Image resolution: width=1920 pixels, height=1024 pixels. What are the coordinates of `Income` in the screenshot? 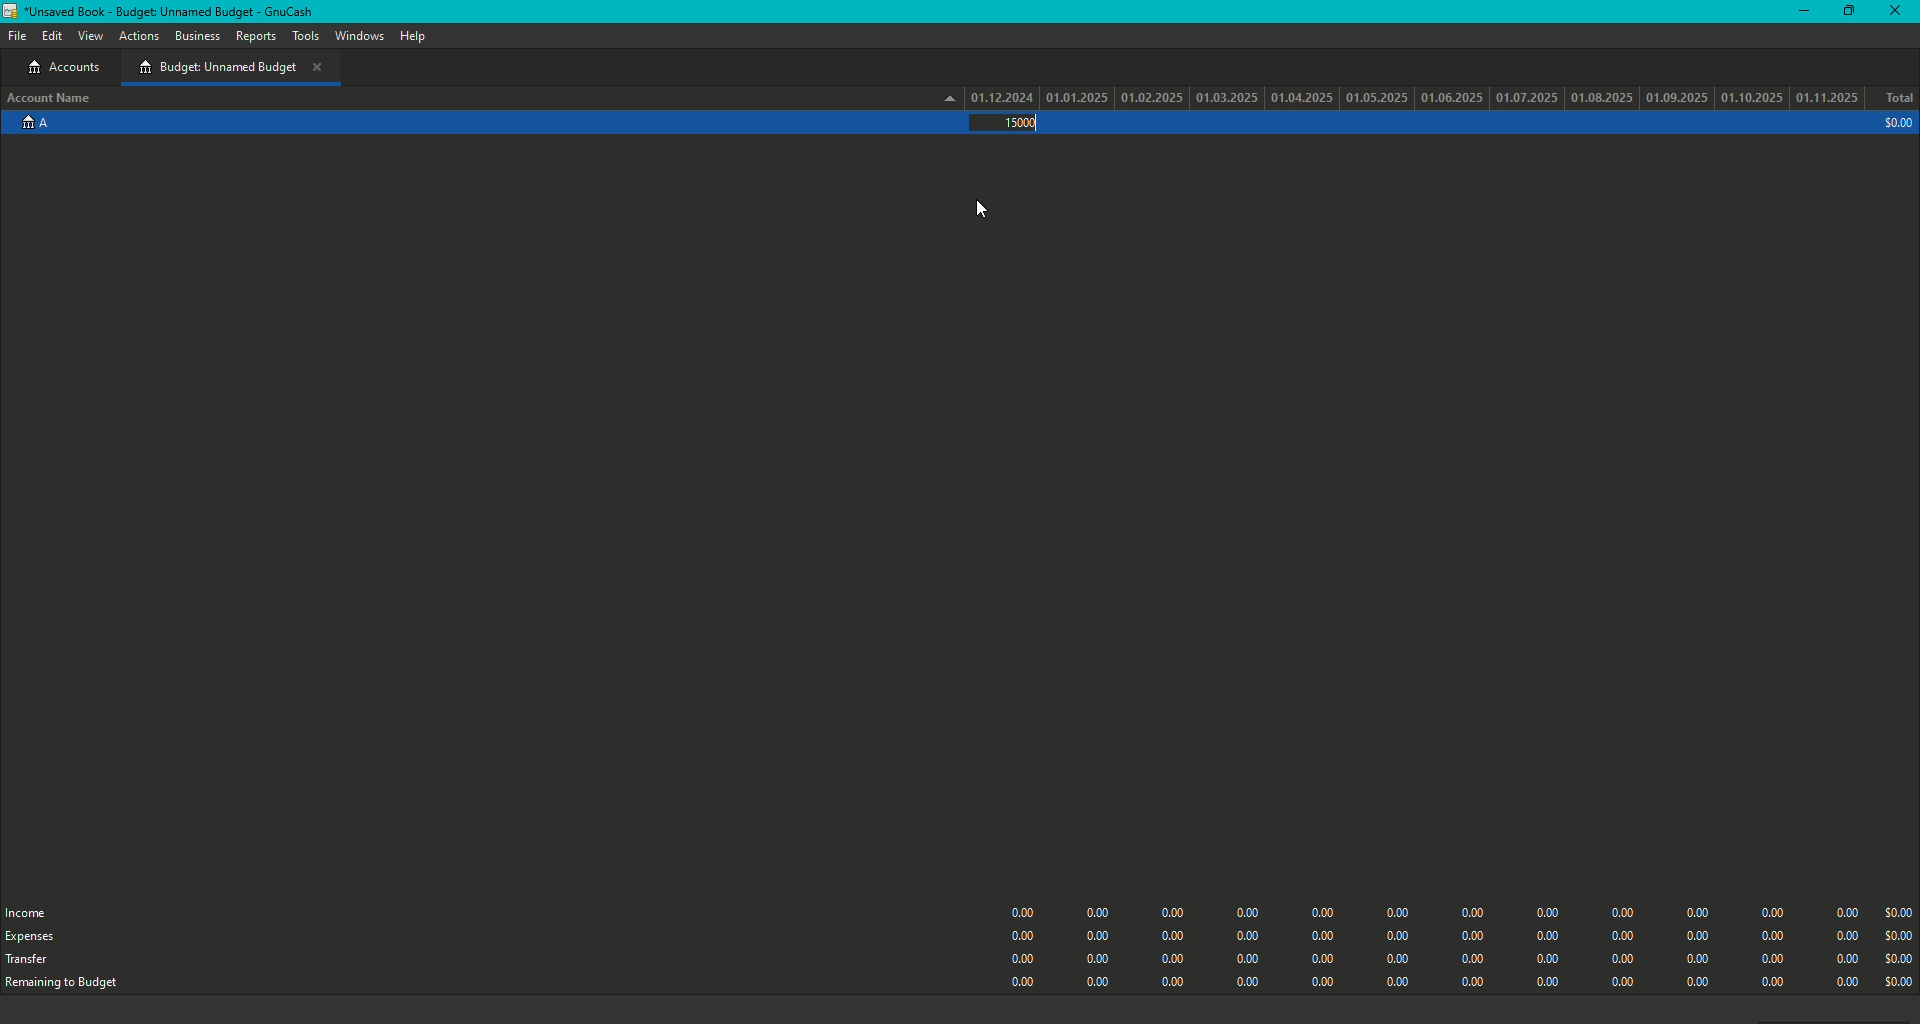 It's located at (32, 911).